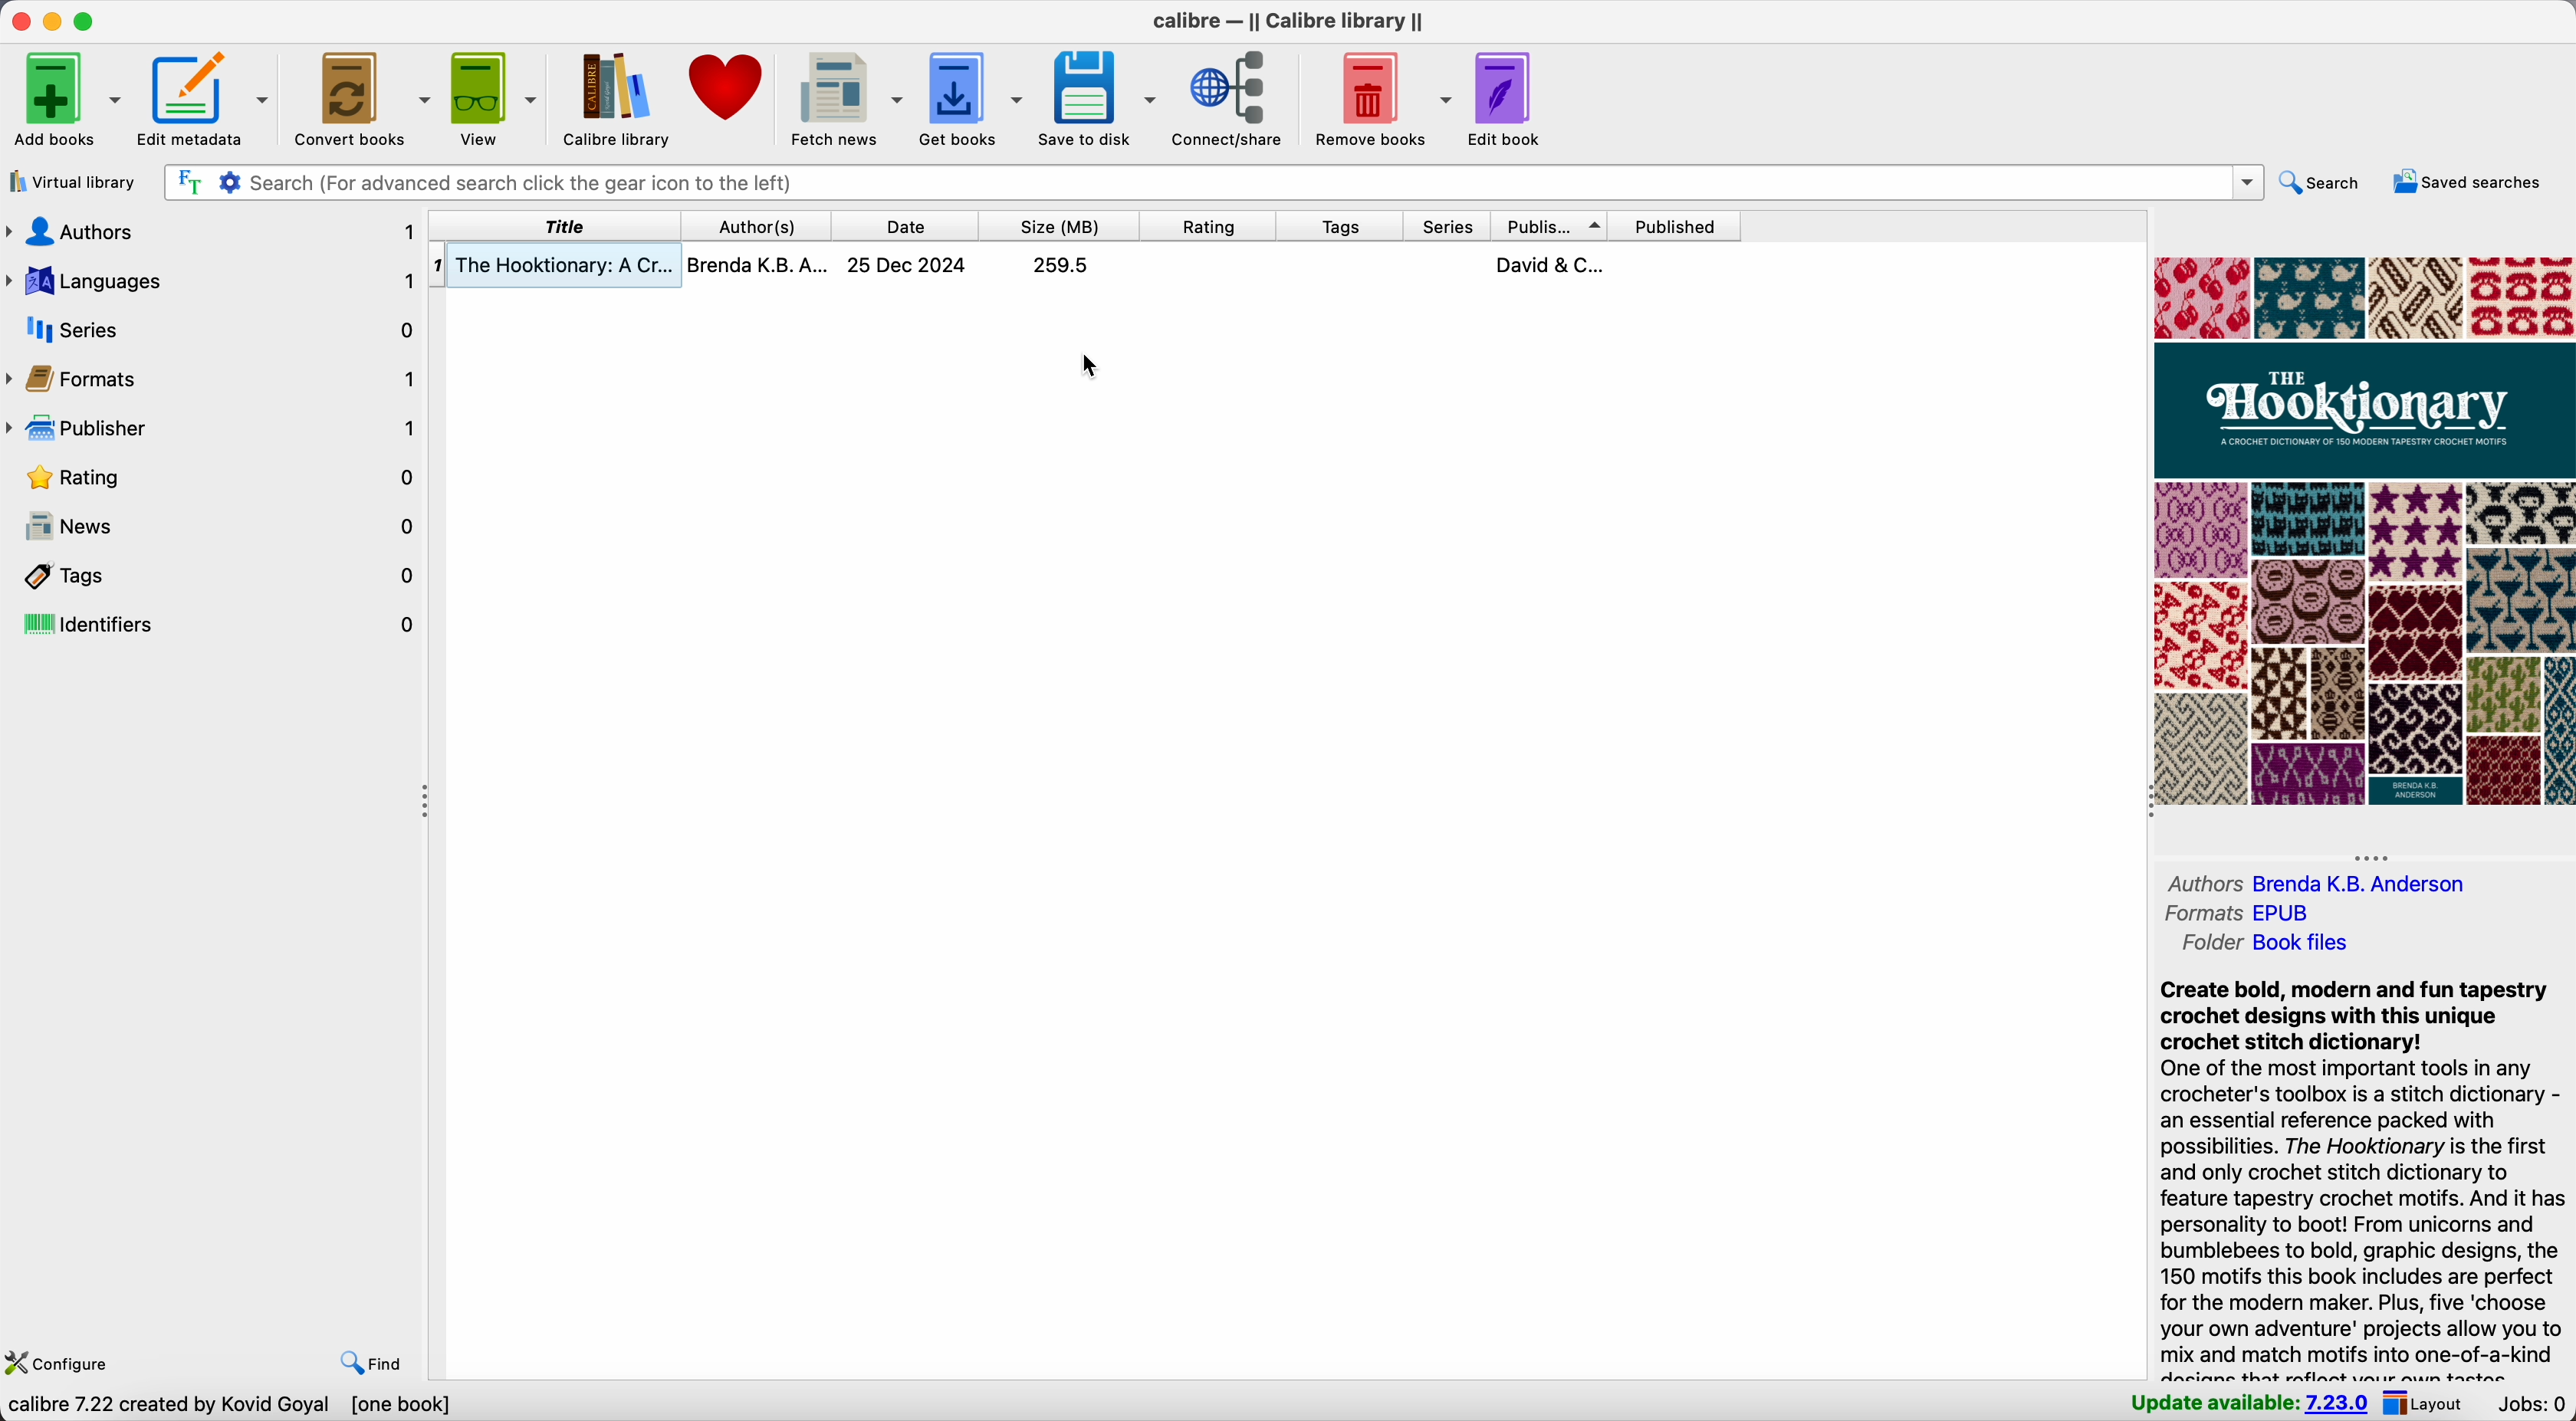 The width and height of the screenshot is (2576, 1421). I want to click on cursor, so click(1093, 369).